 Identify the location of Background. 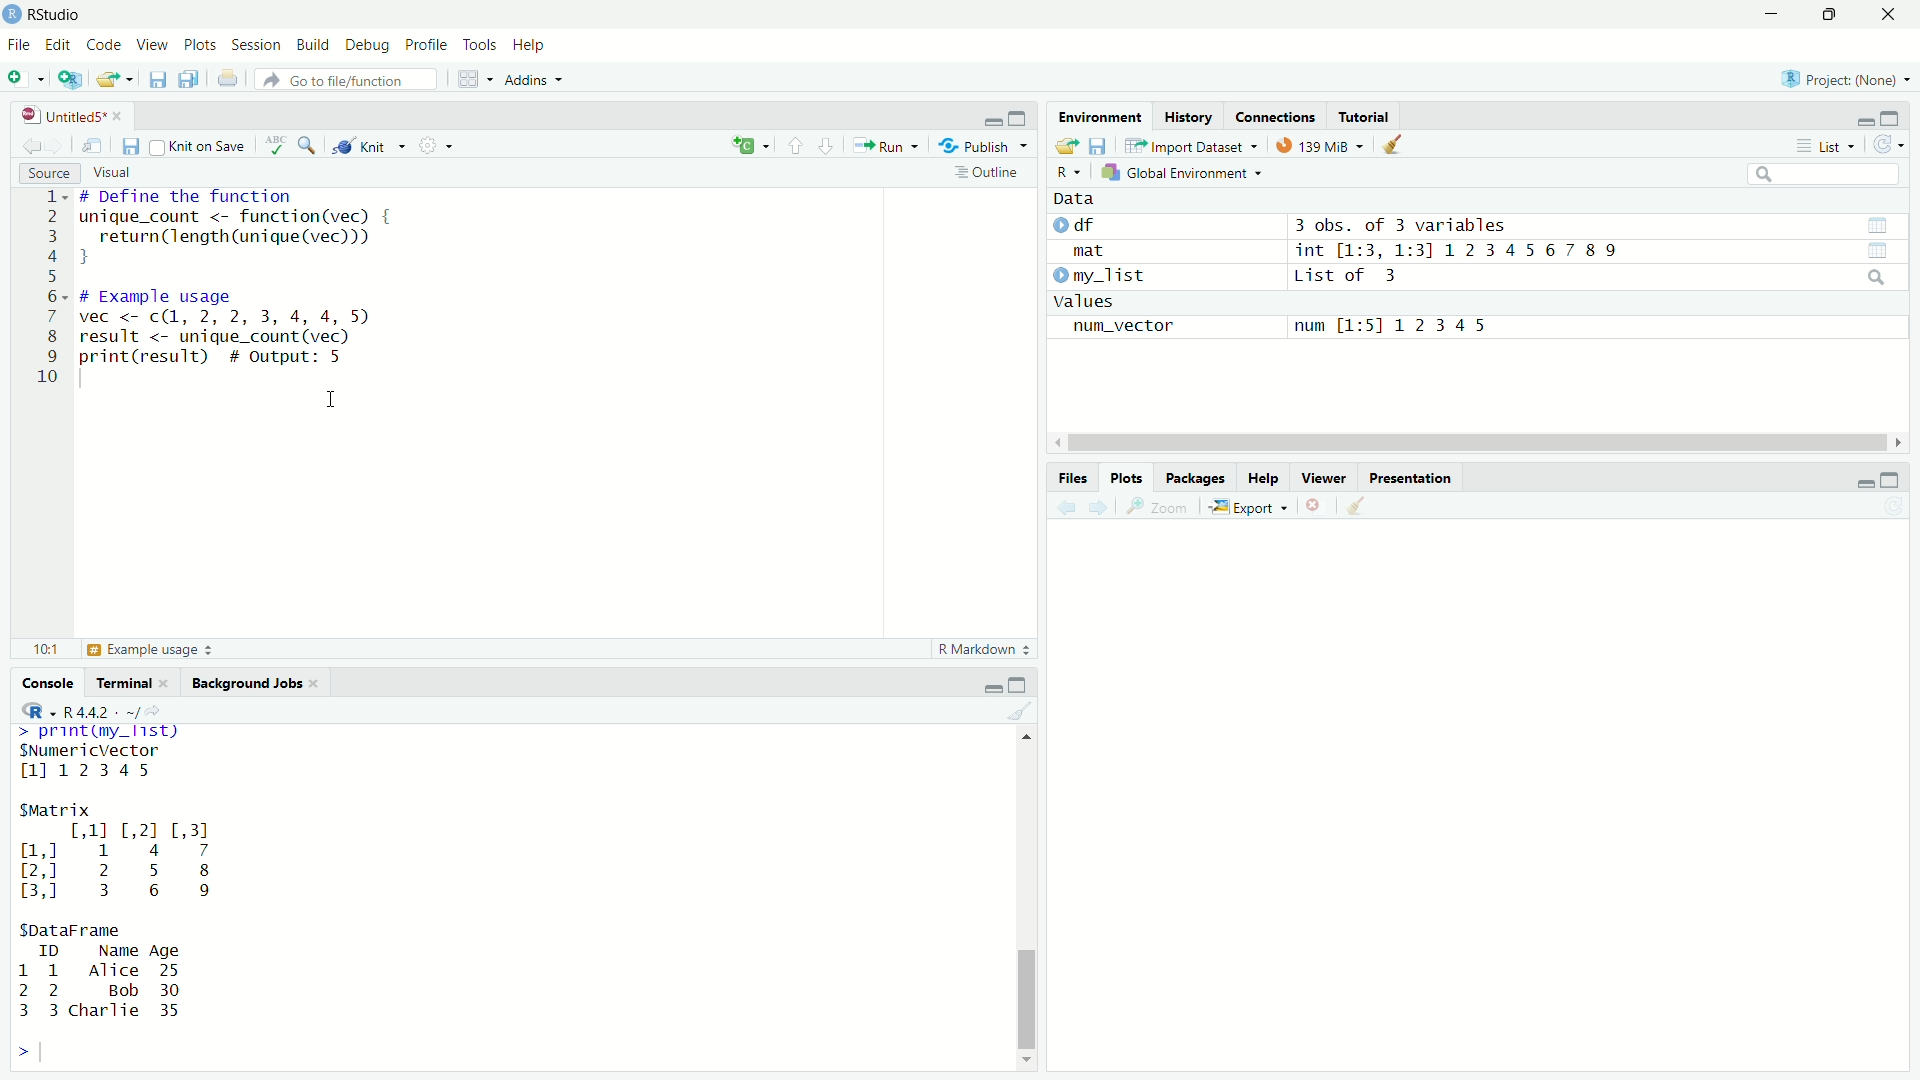
(249, 683).